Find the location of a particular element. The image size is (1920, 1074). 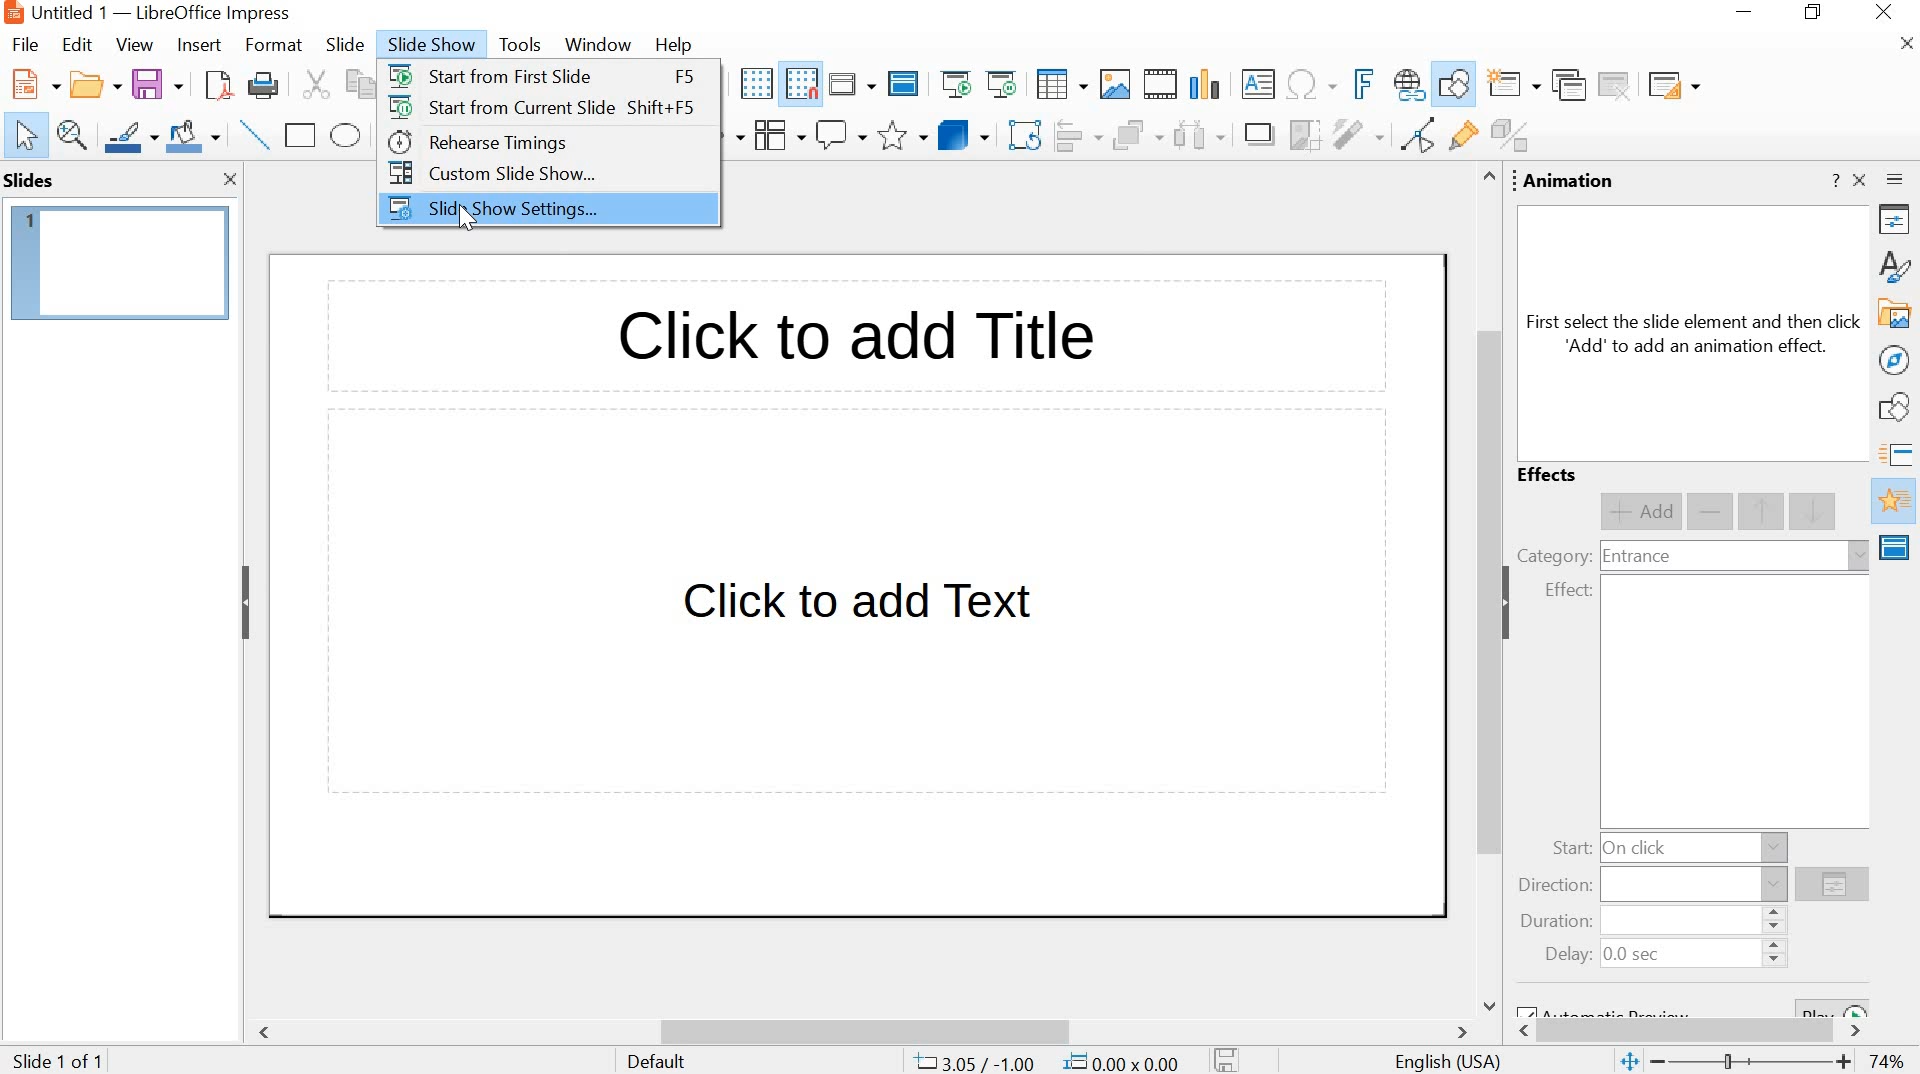

close sidebar deck is located at coordinates (1861, 180).